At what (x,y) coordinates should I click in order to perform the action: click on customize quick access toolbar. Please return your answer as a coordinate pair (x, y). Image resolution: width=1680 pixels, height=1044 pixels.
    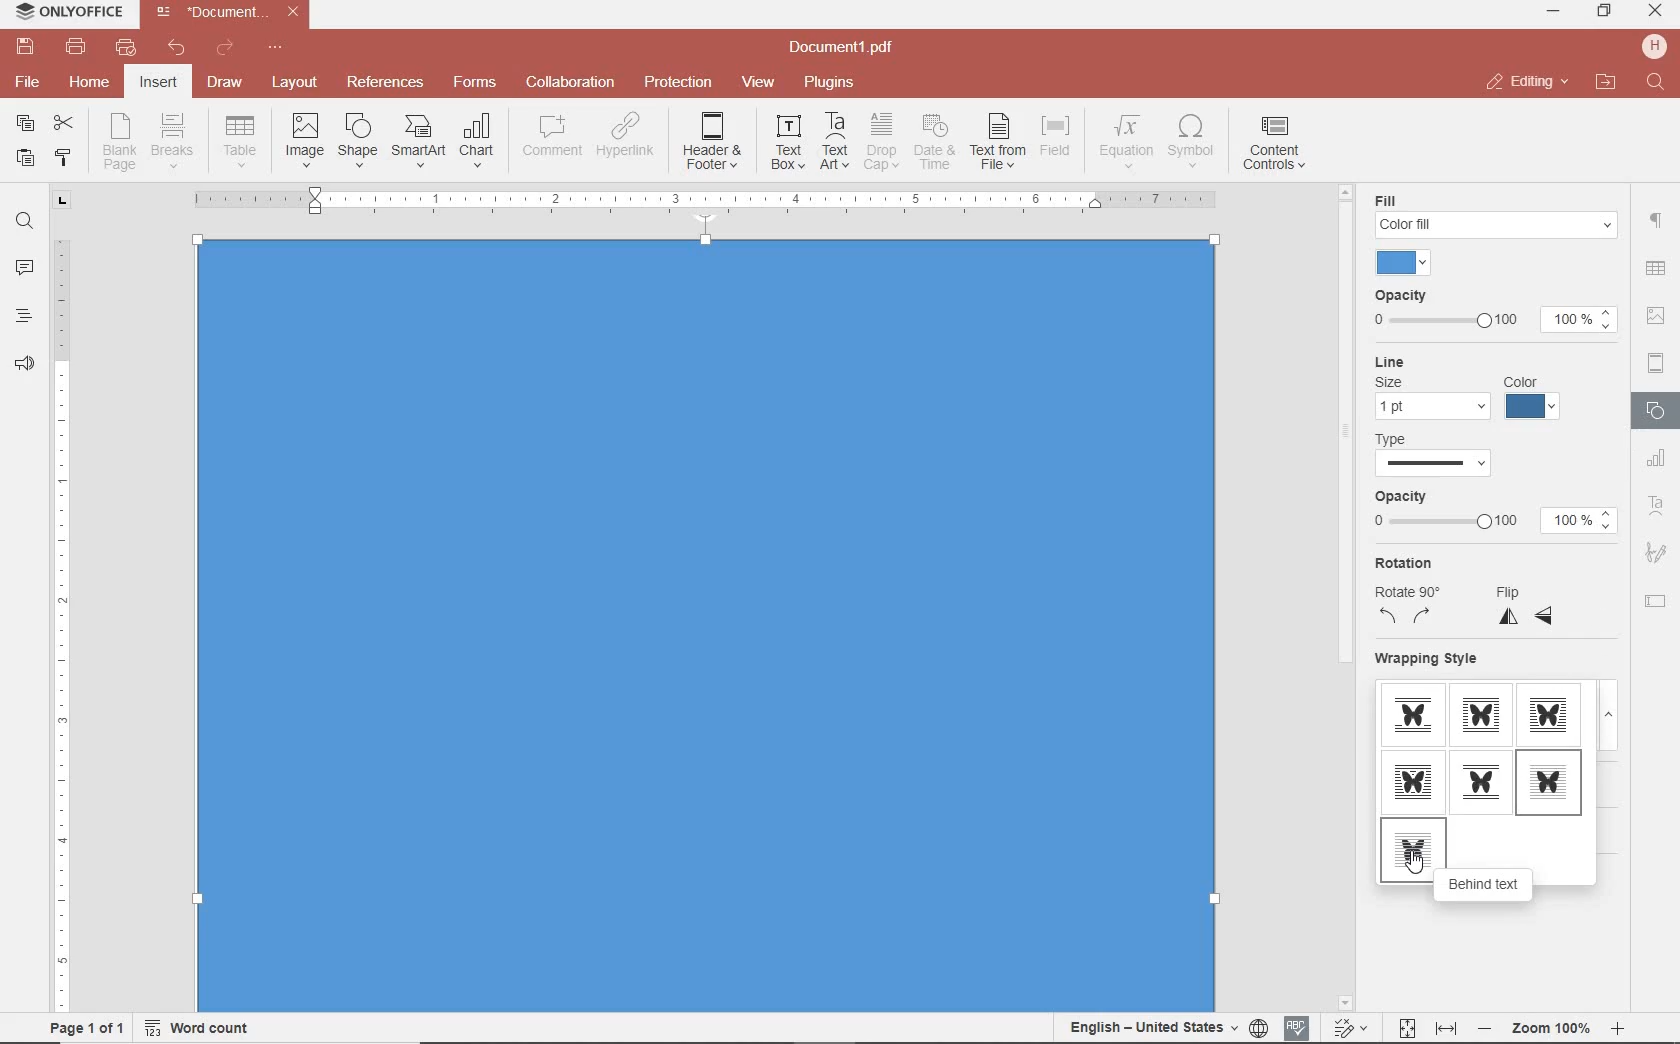
    Looking at the image, I should click on (275, 48).